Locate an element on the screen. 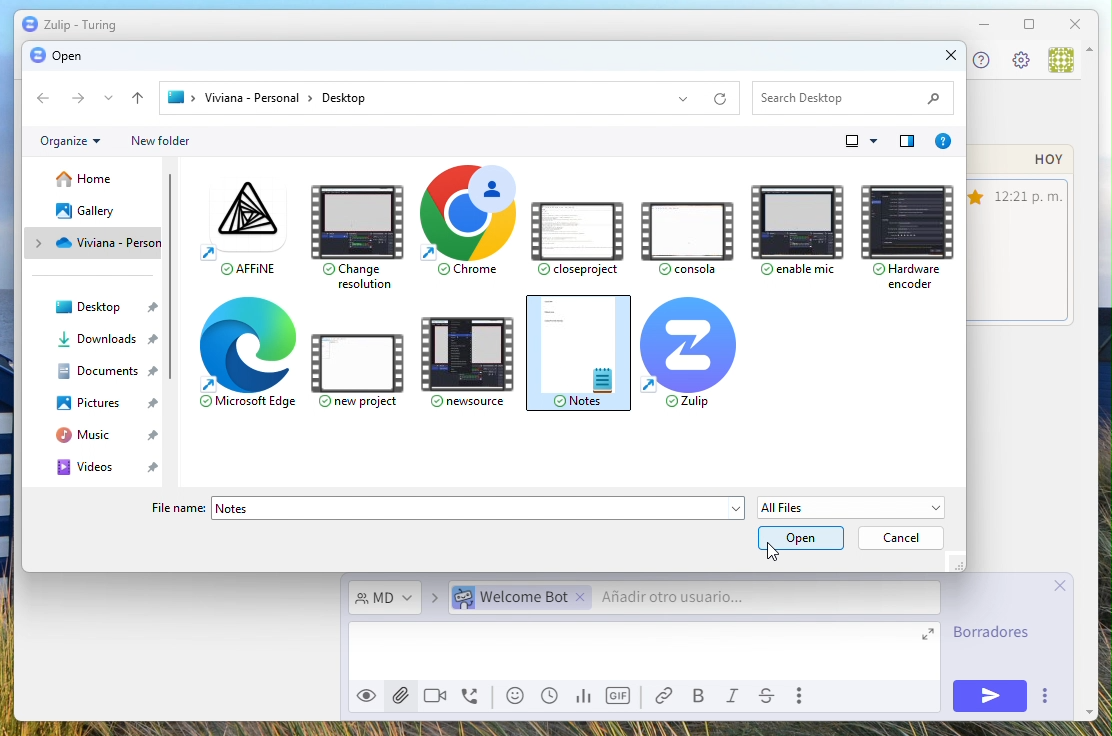 Image resolution: width=1112 pixels, height=736 pixels. open is located at coordinates (802, 538).